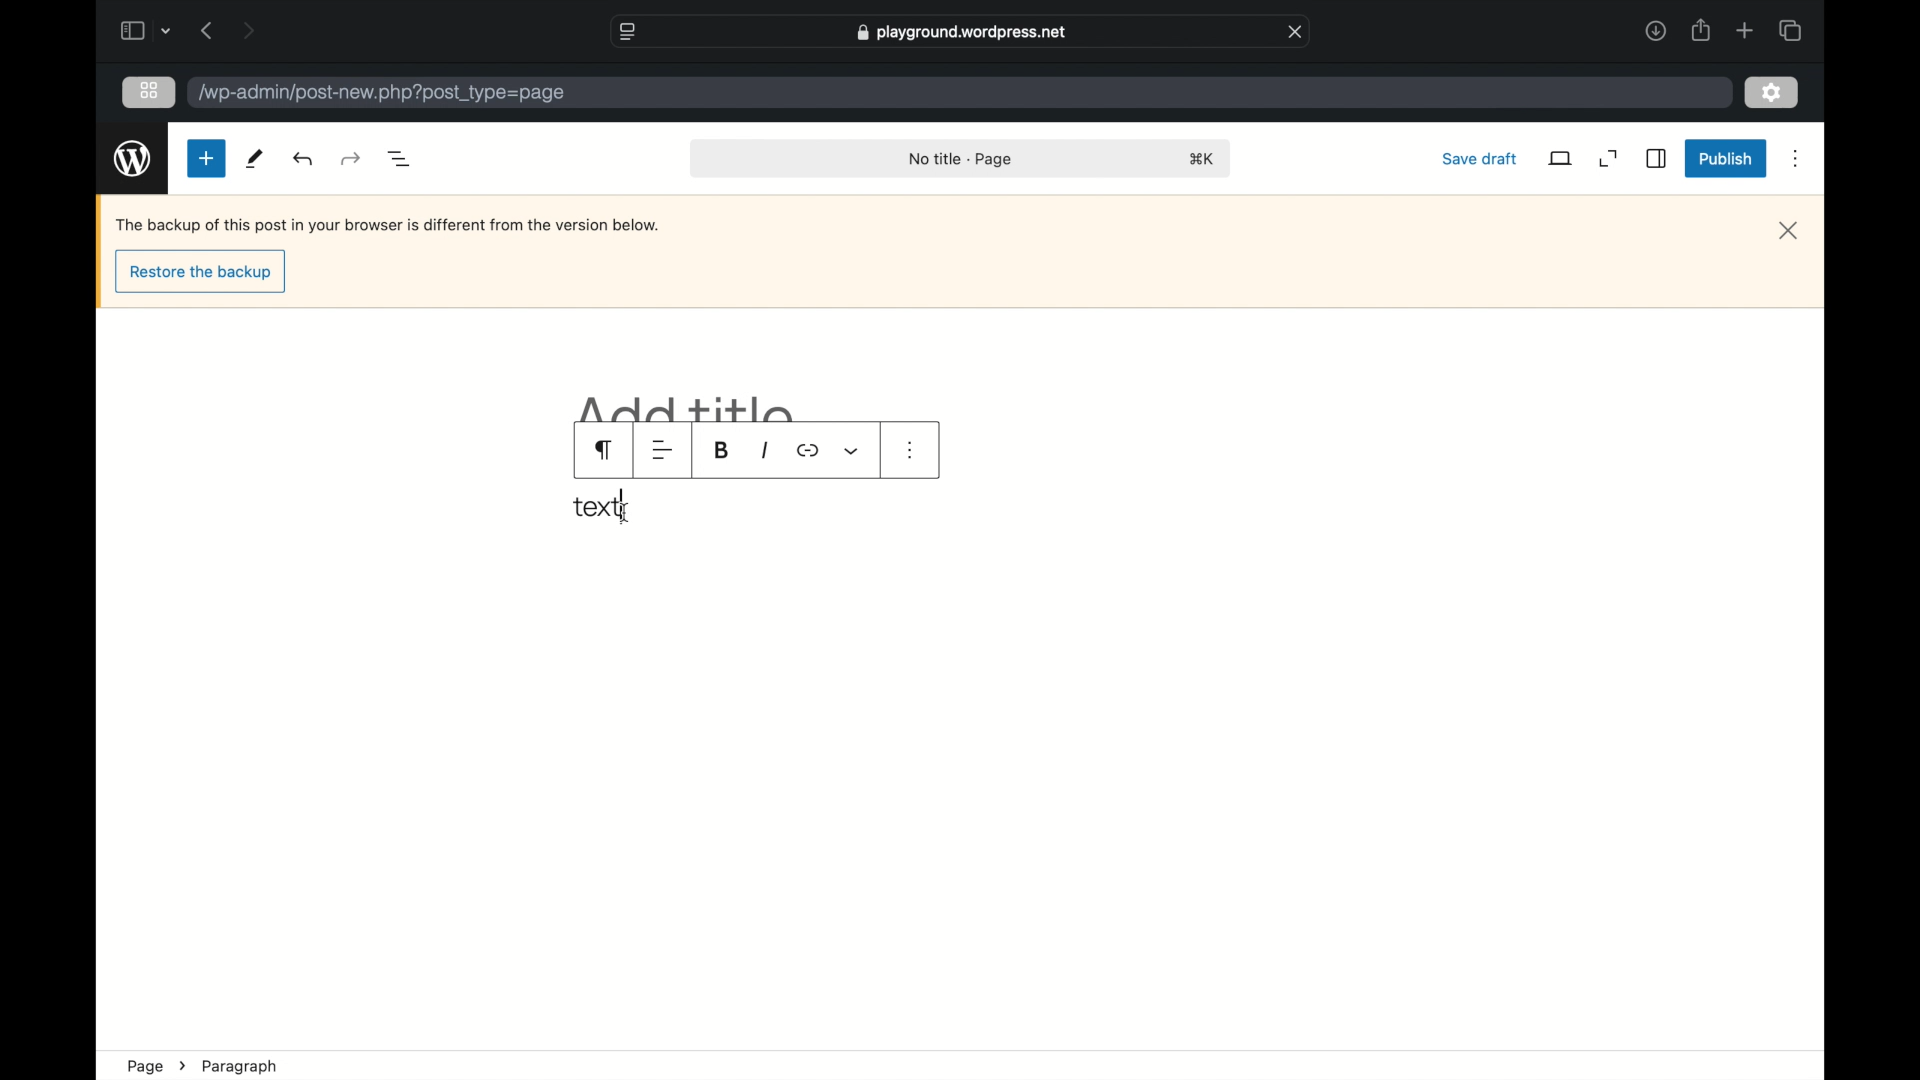  I want to click on I beam cursor, so click(622, 513).